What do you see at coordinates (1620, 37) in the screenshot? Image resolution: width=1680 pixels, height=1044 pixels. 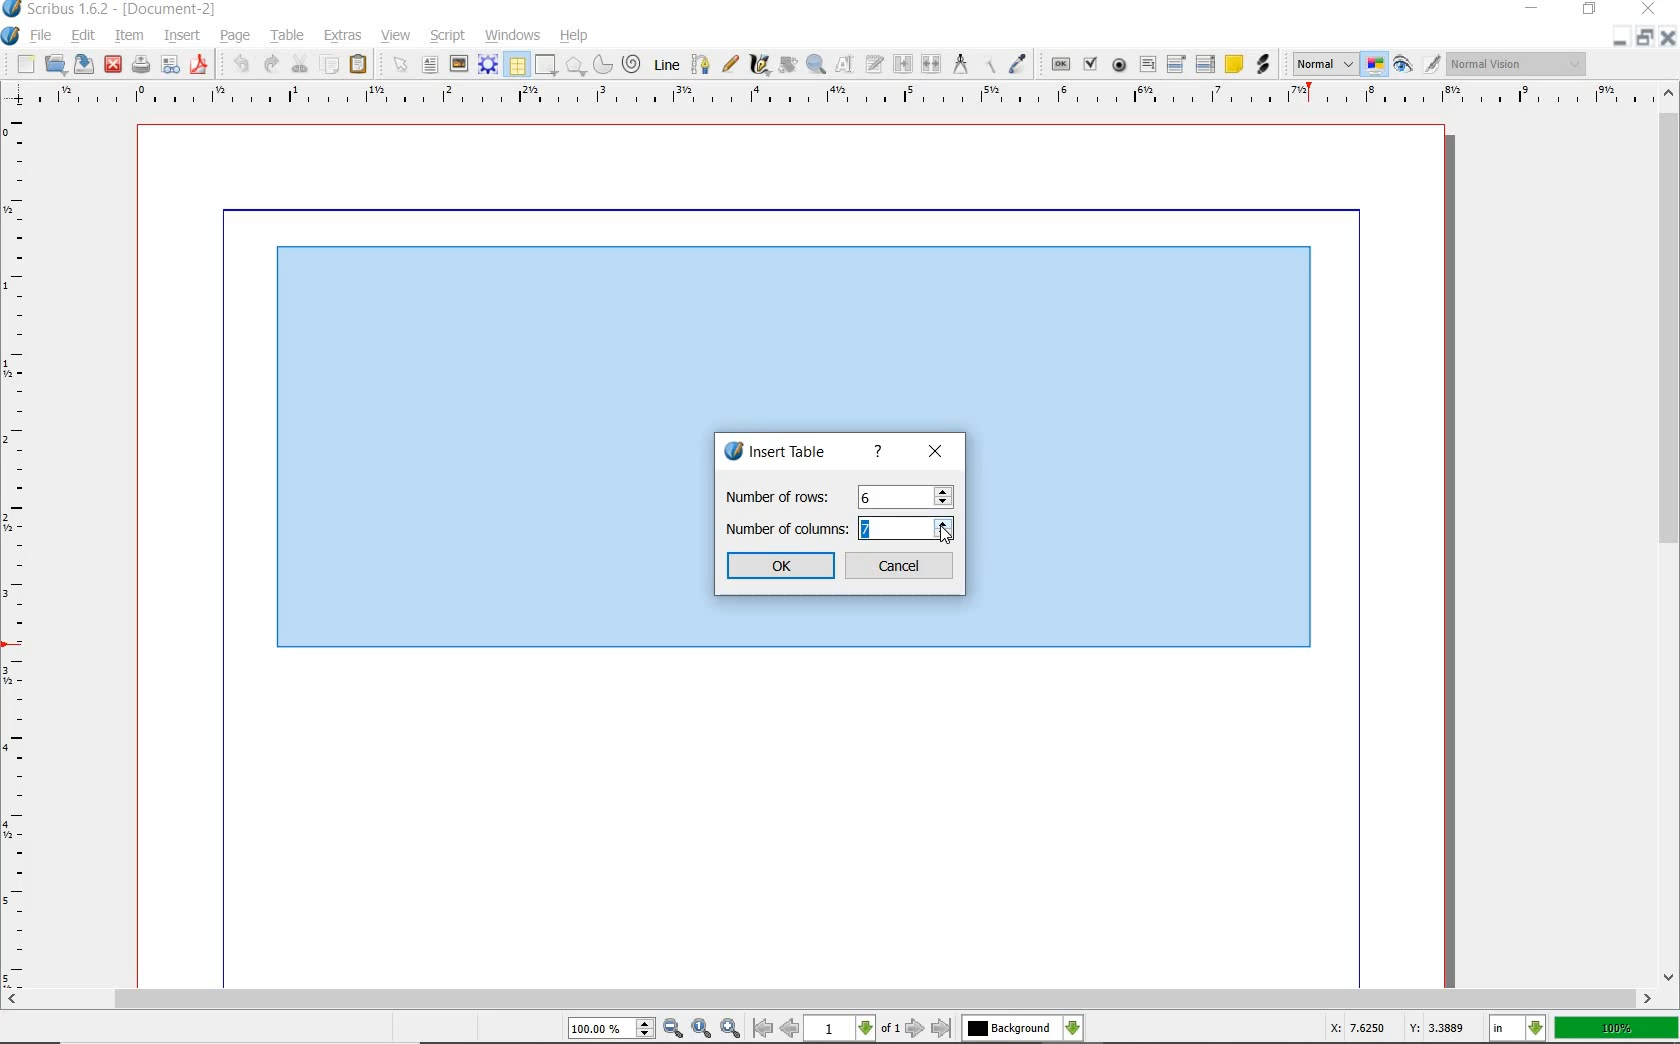 I see `minimize` at bounding box center [1620, 37].